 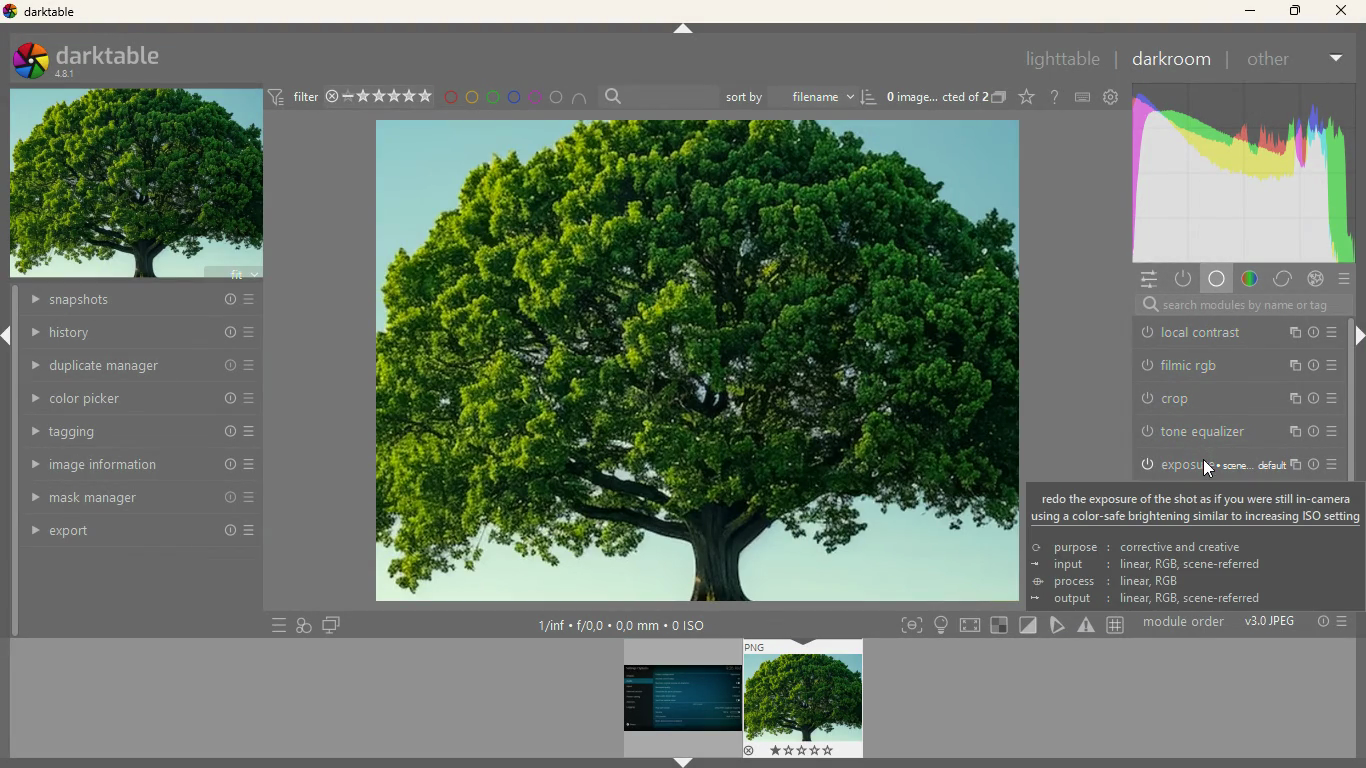 I want to click on keyboard, so click(x=1079, y=97).